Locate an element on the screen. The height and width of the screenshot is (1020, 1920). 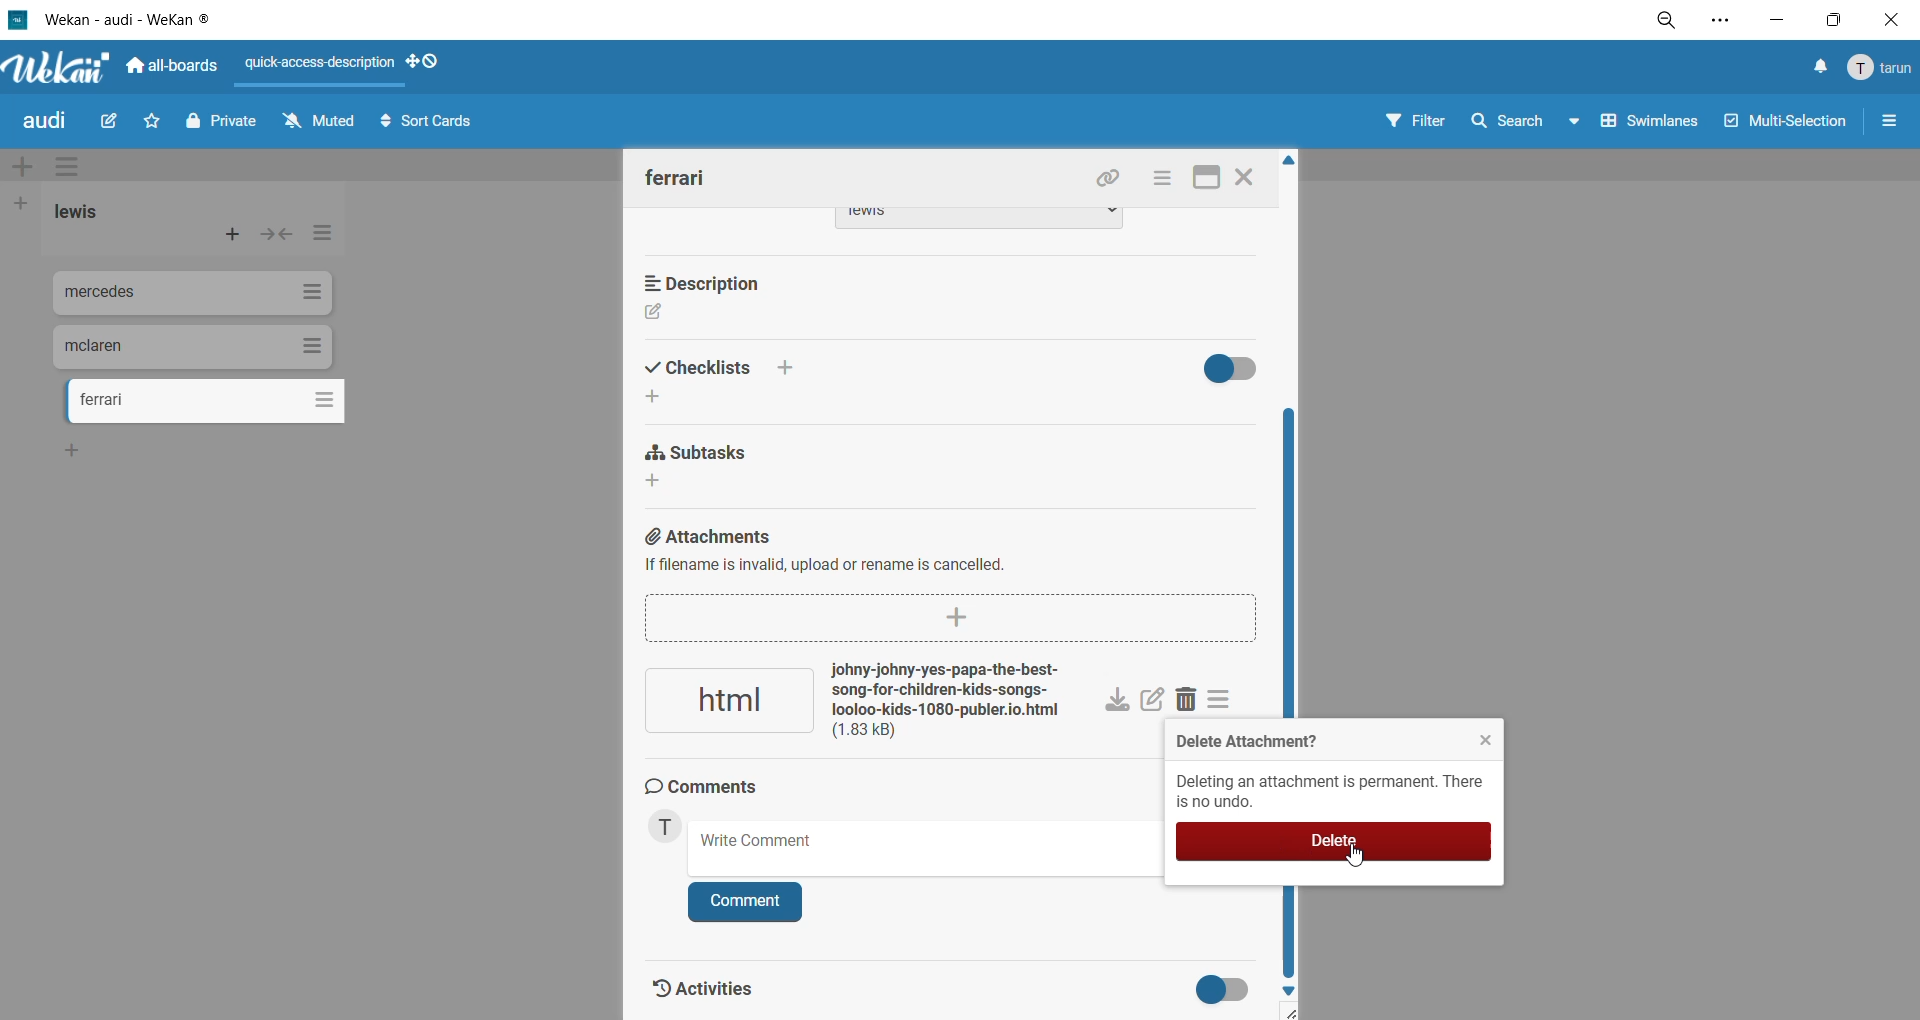
maximize is located at coordinates (1829, 23).